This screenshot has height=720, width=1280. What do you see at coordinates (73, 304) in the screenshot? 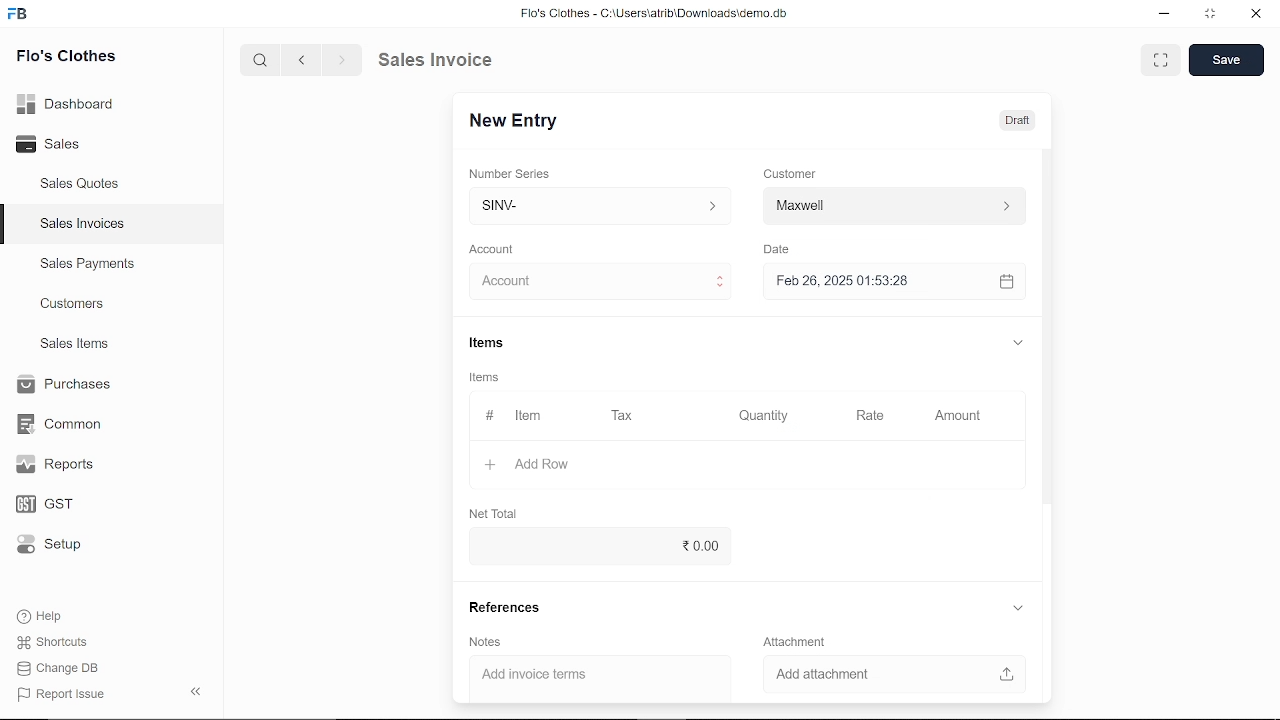
I see `Customers.` at bounding box center [73, 304].